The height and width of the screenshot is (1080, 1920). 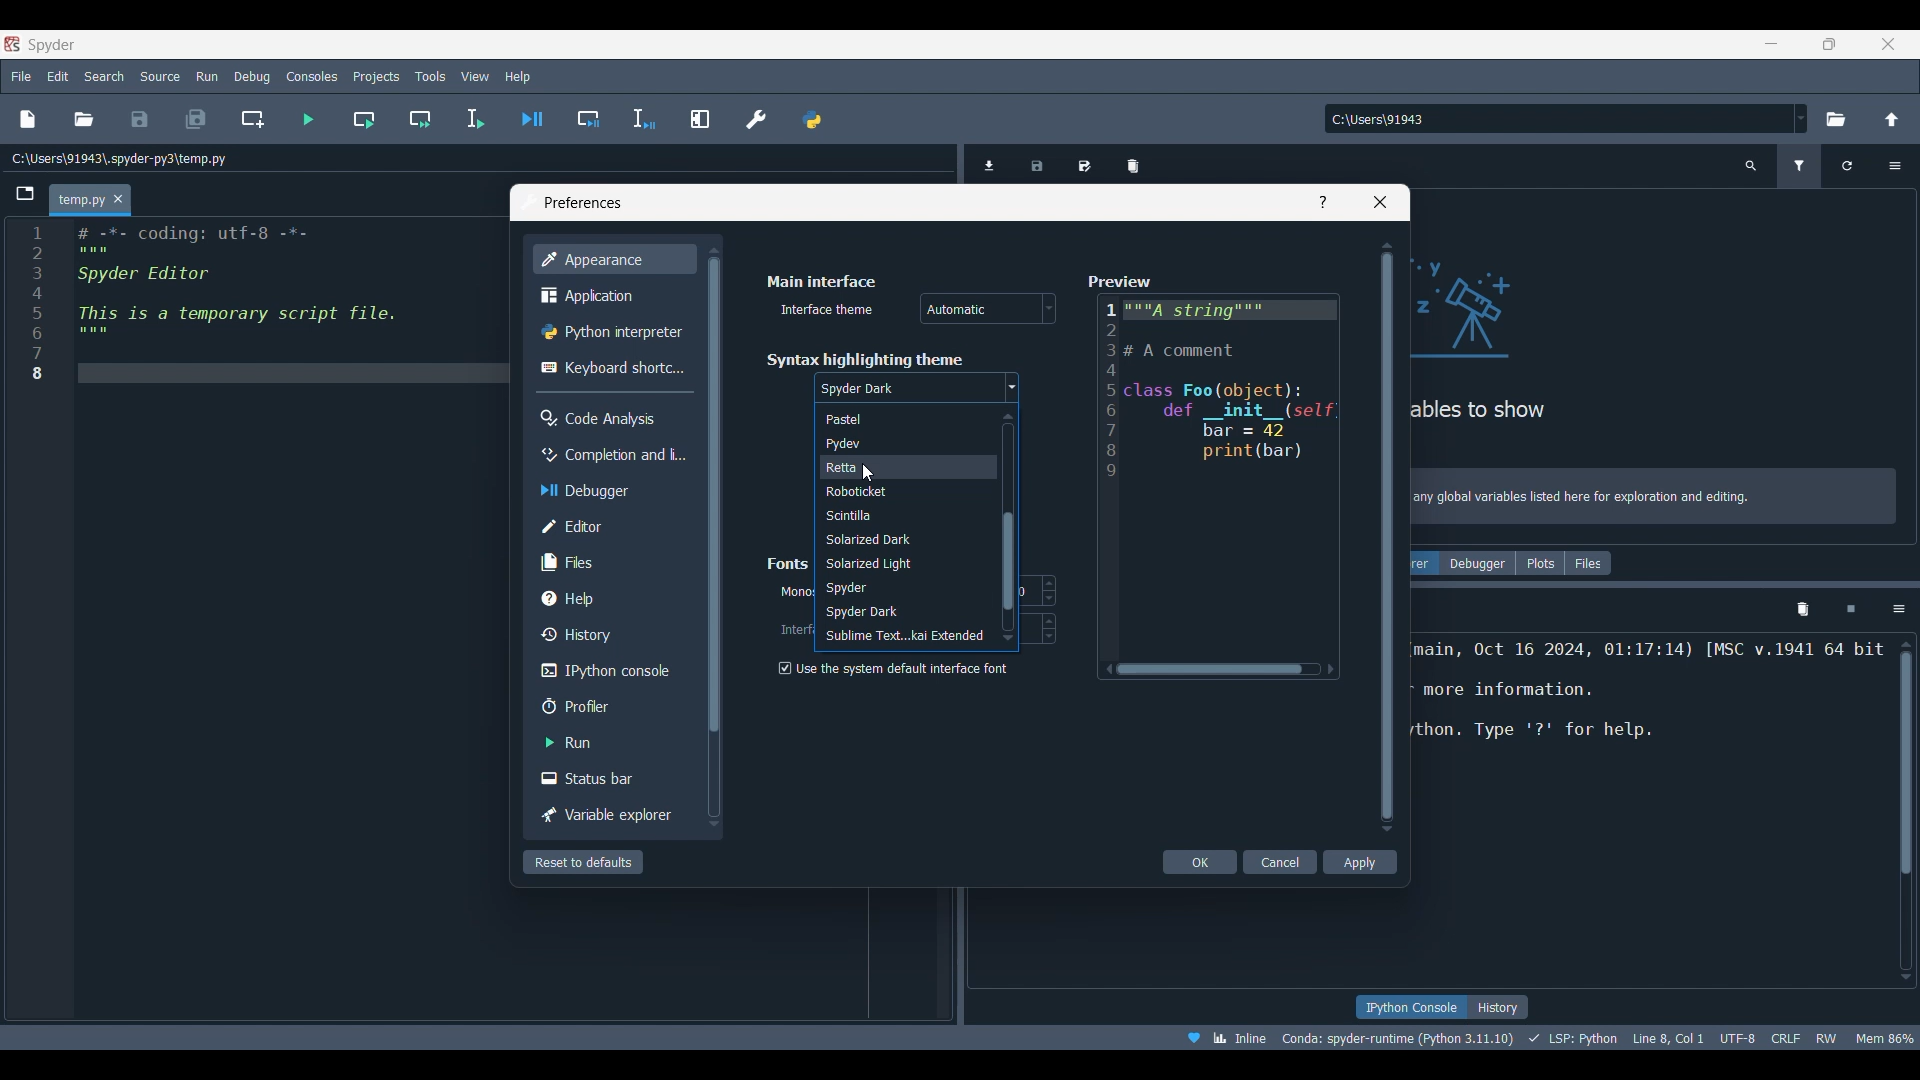 What do you see at coordinates (757, 119) in the screenshot?
I see `Preferences` at bounding box center [757, 119].